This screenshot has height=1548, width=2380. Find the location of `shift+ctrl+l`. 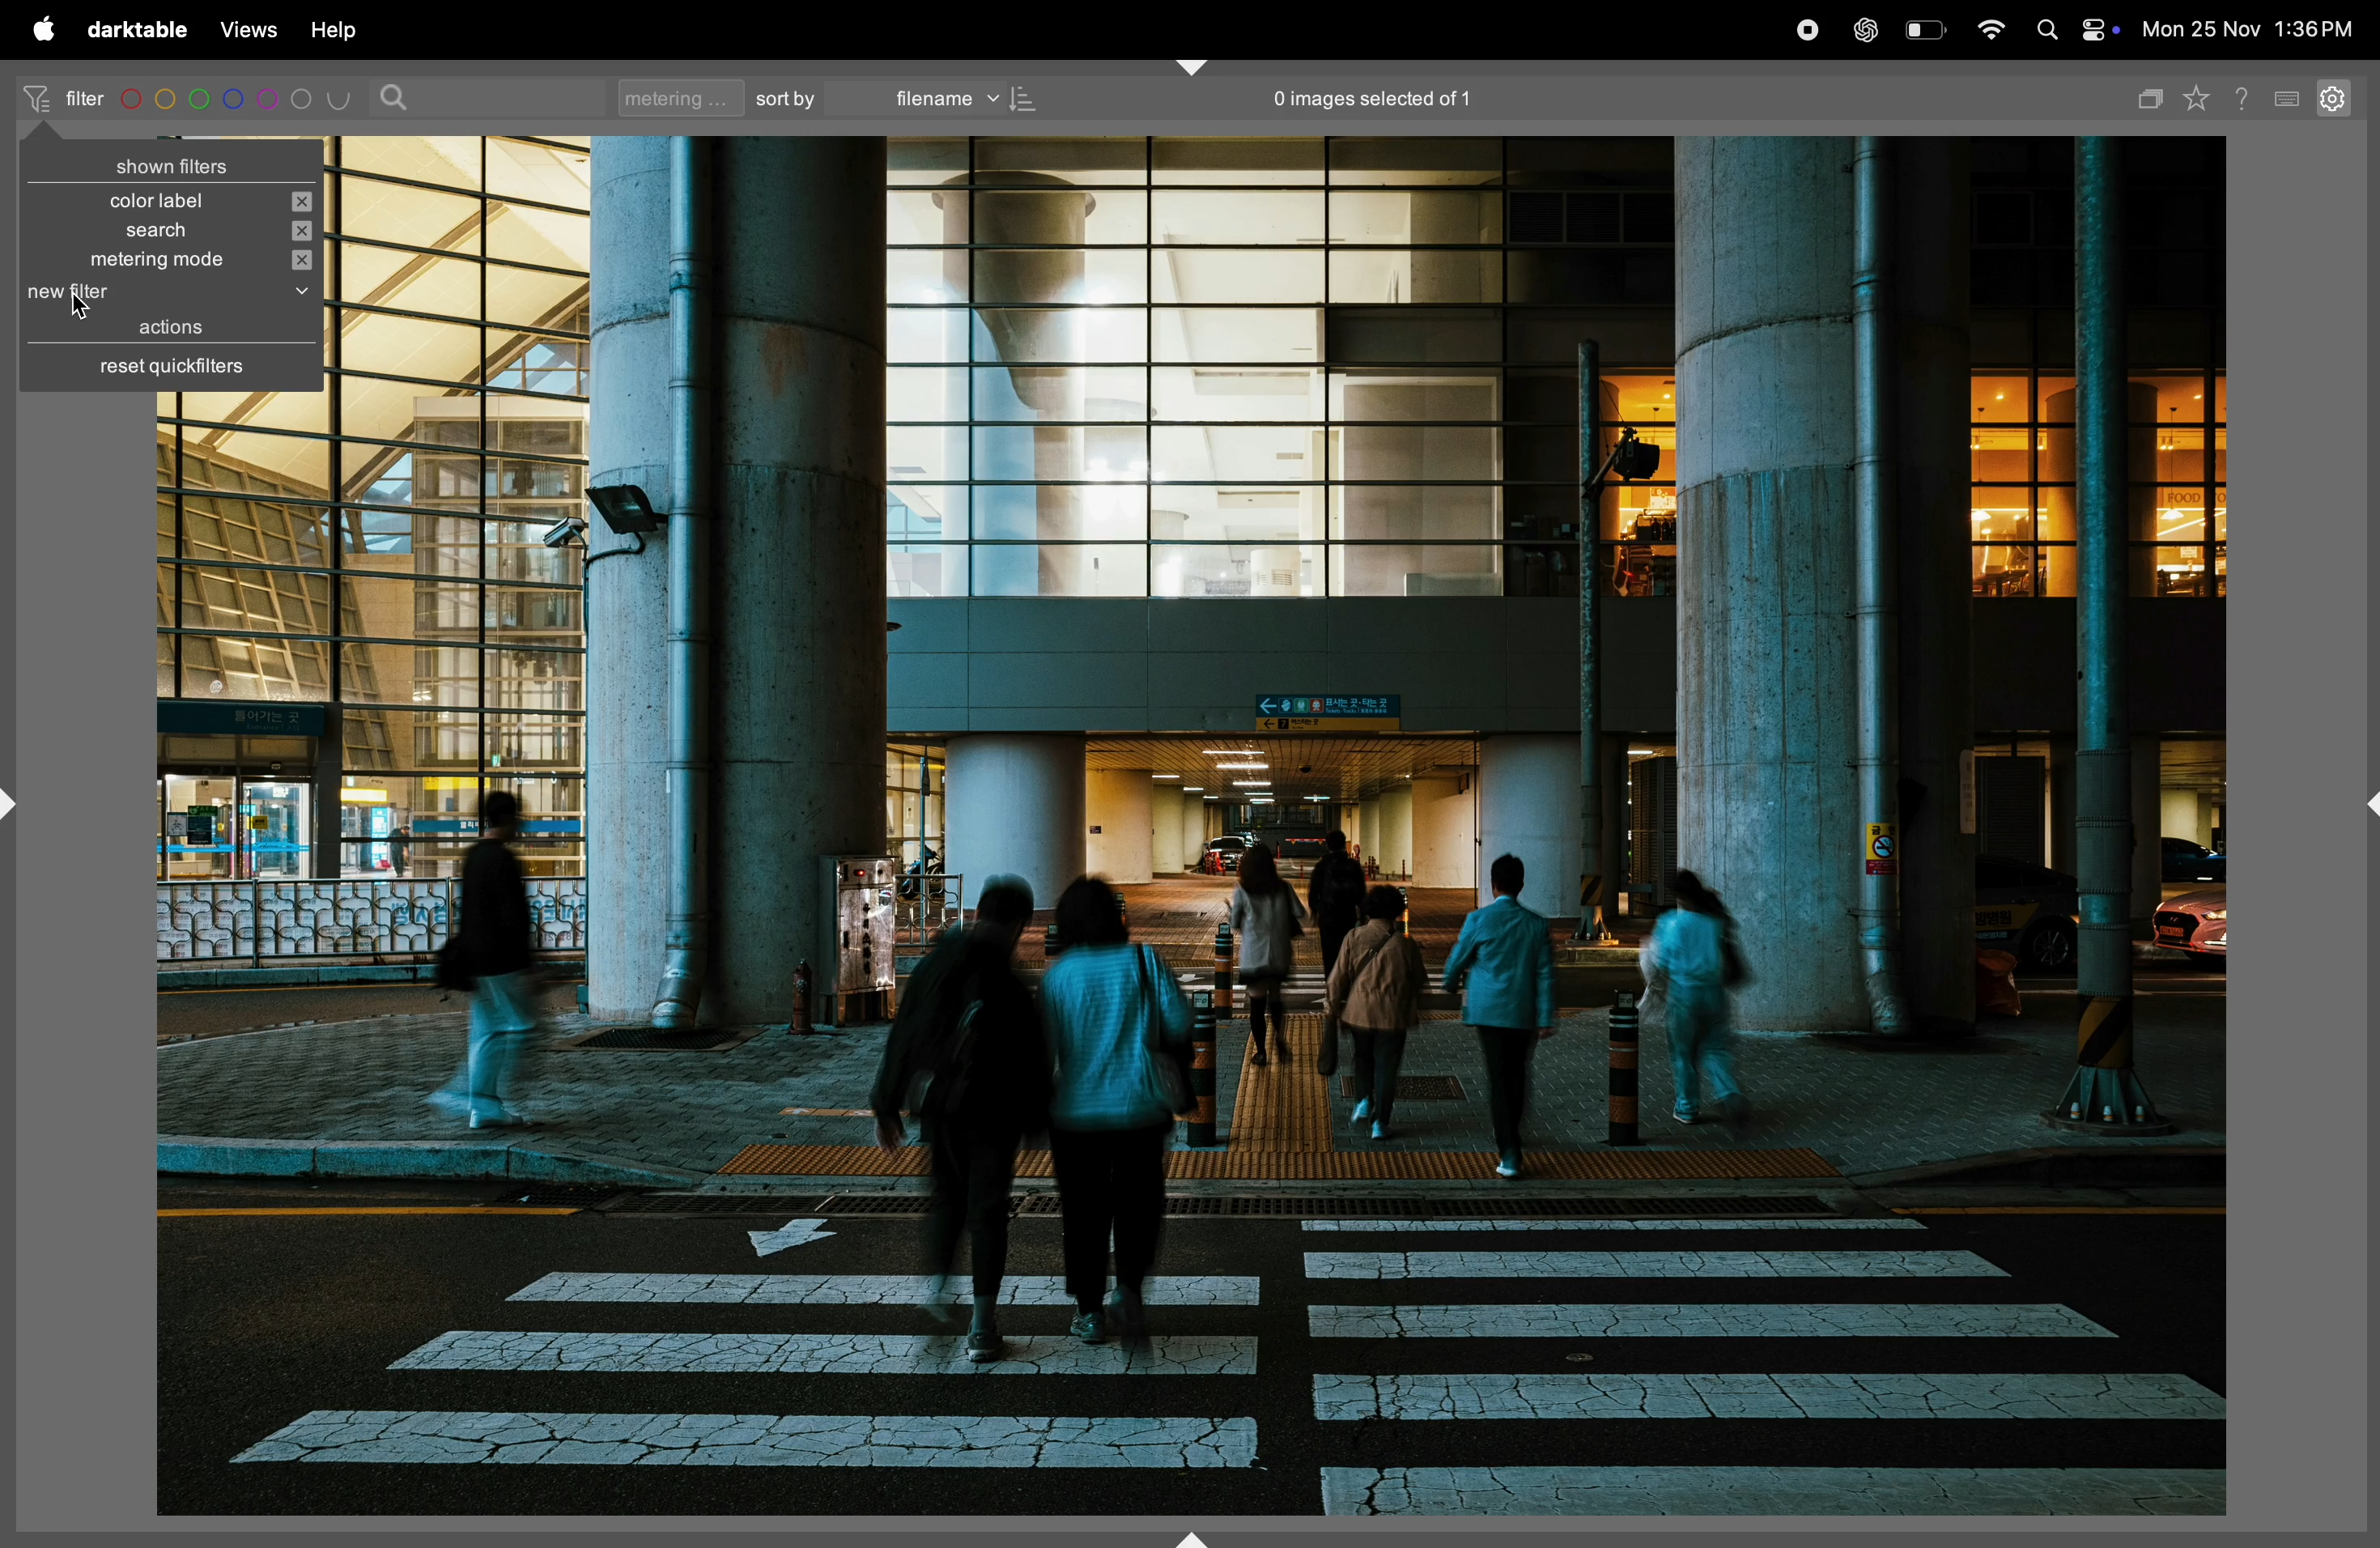

shift+ctrl+l is located at coordinates (19, 805).